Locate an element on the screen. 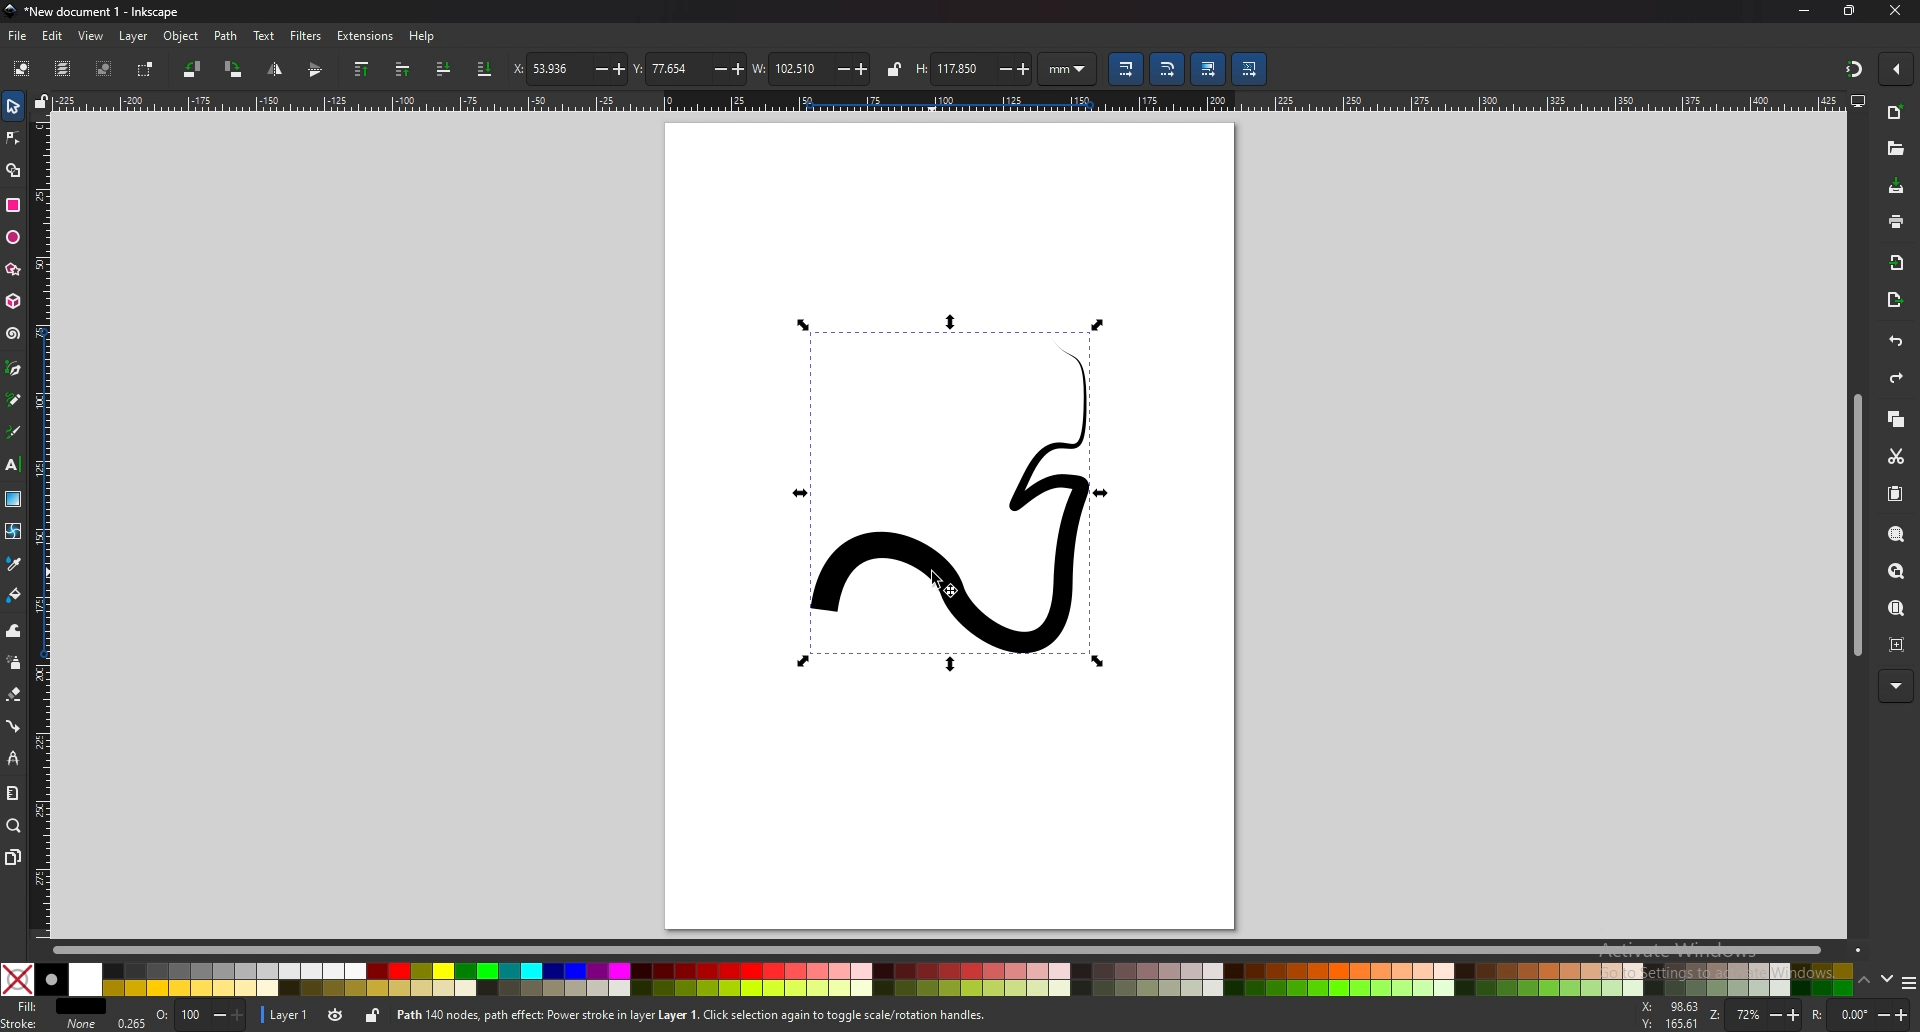 This screenshot has height=1032, width=1920. spray is located at coordinates (15, 662).